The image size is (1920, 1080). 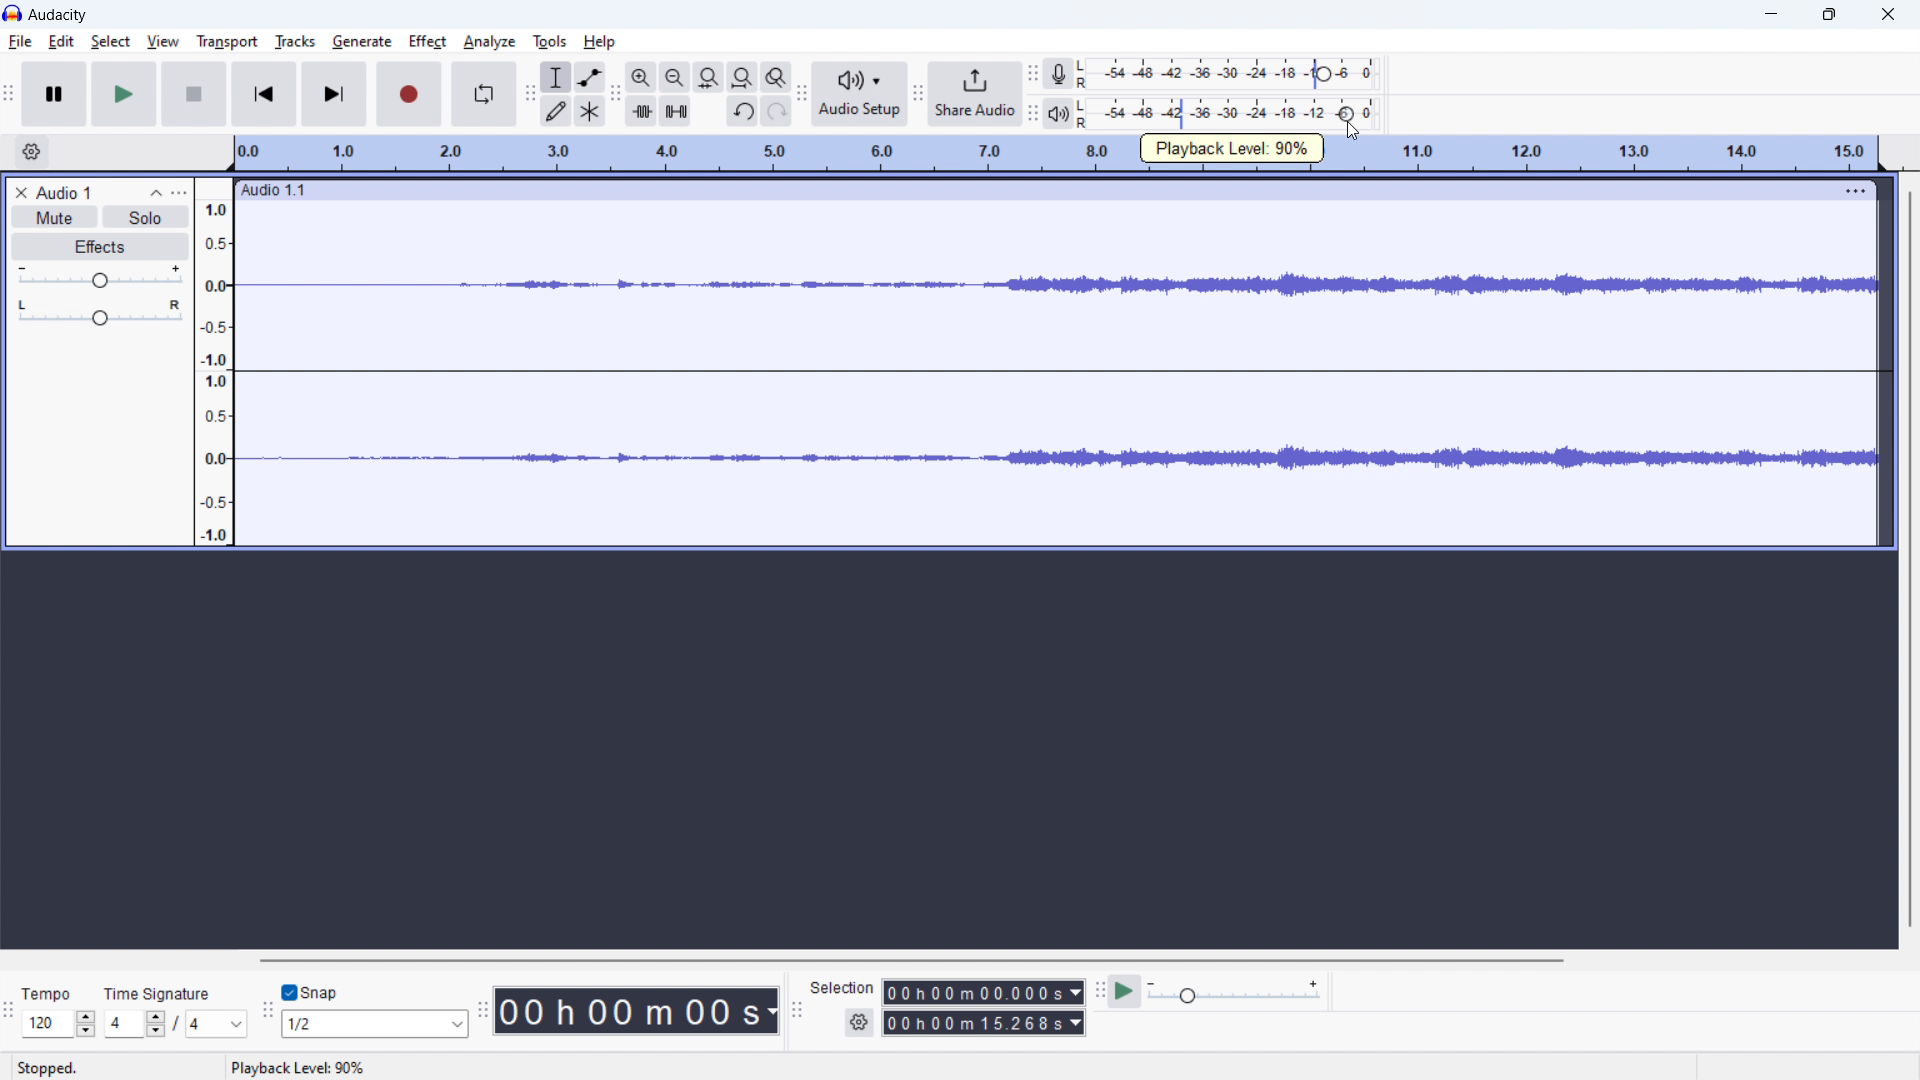 What do you see at coordinates (159, 991) in the screenshot?
I see `Time Signature` at bounding box center [159, 991].